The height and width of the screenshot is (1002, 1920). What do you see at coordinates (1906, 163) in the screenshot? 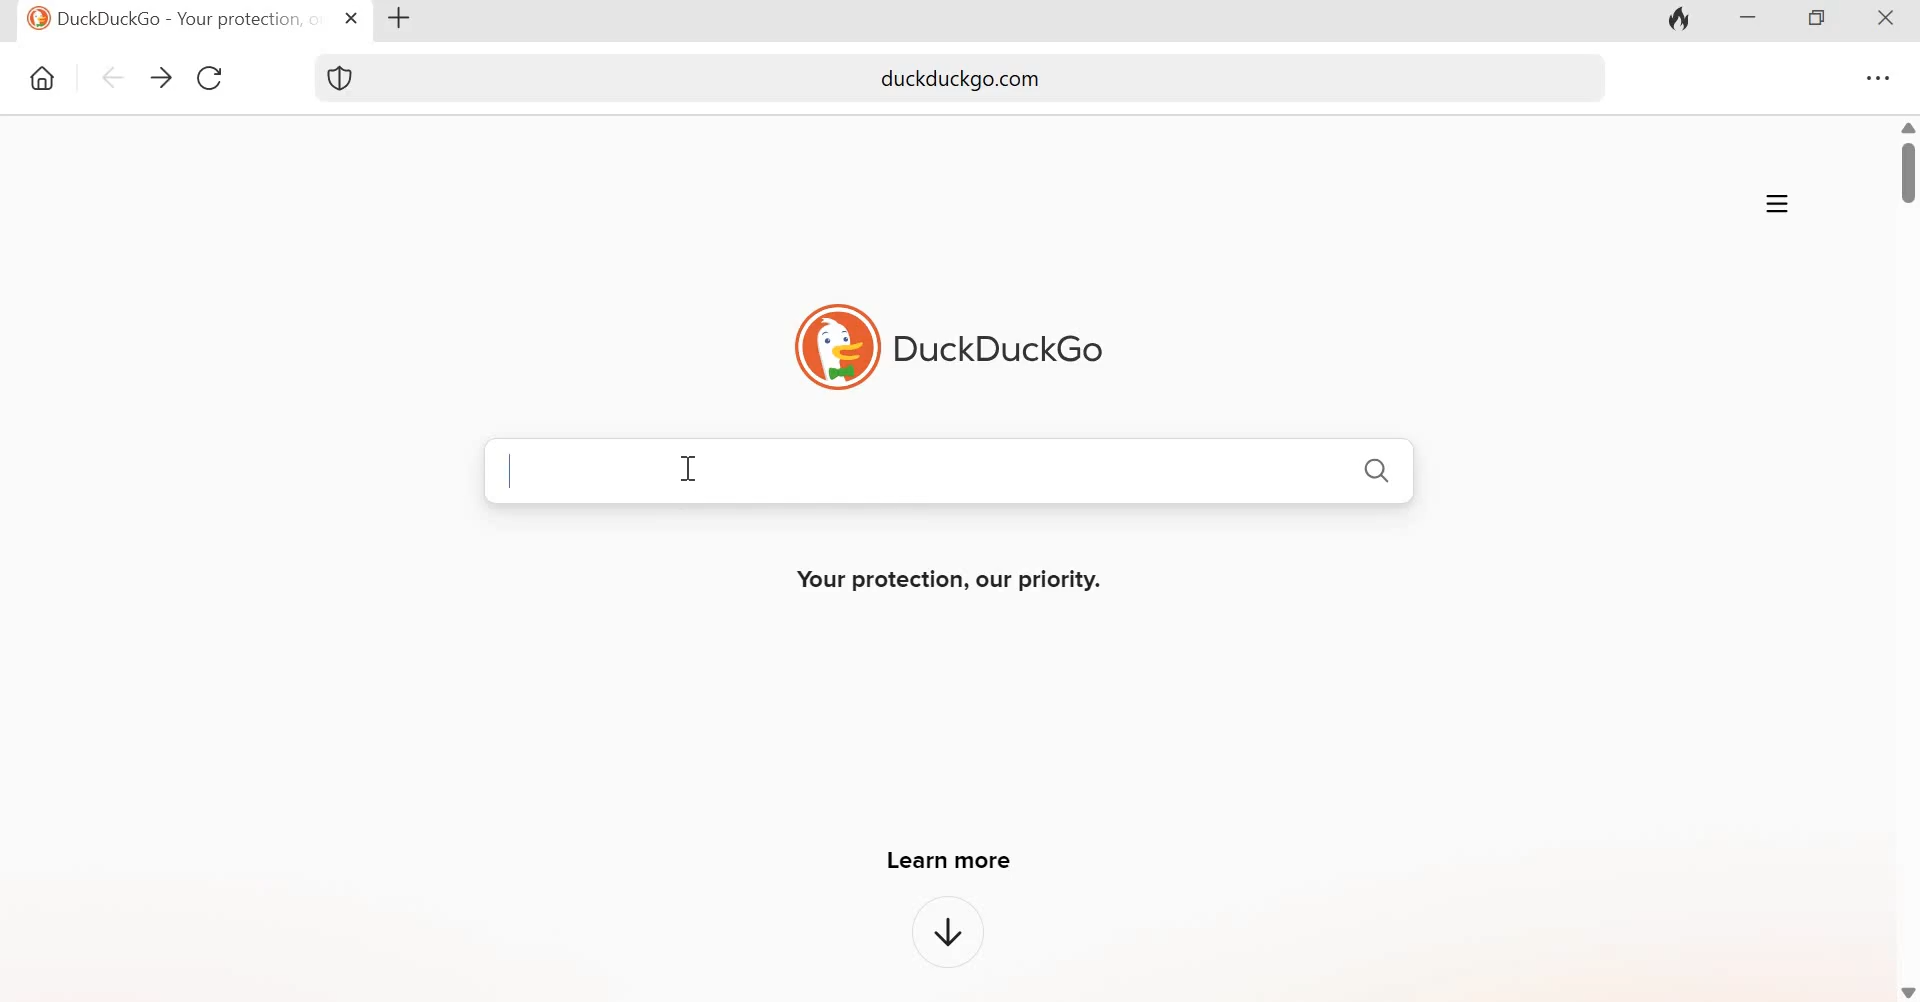
I see `Scrollbar` at bounding box center [1906, 163].